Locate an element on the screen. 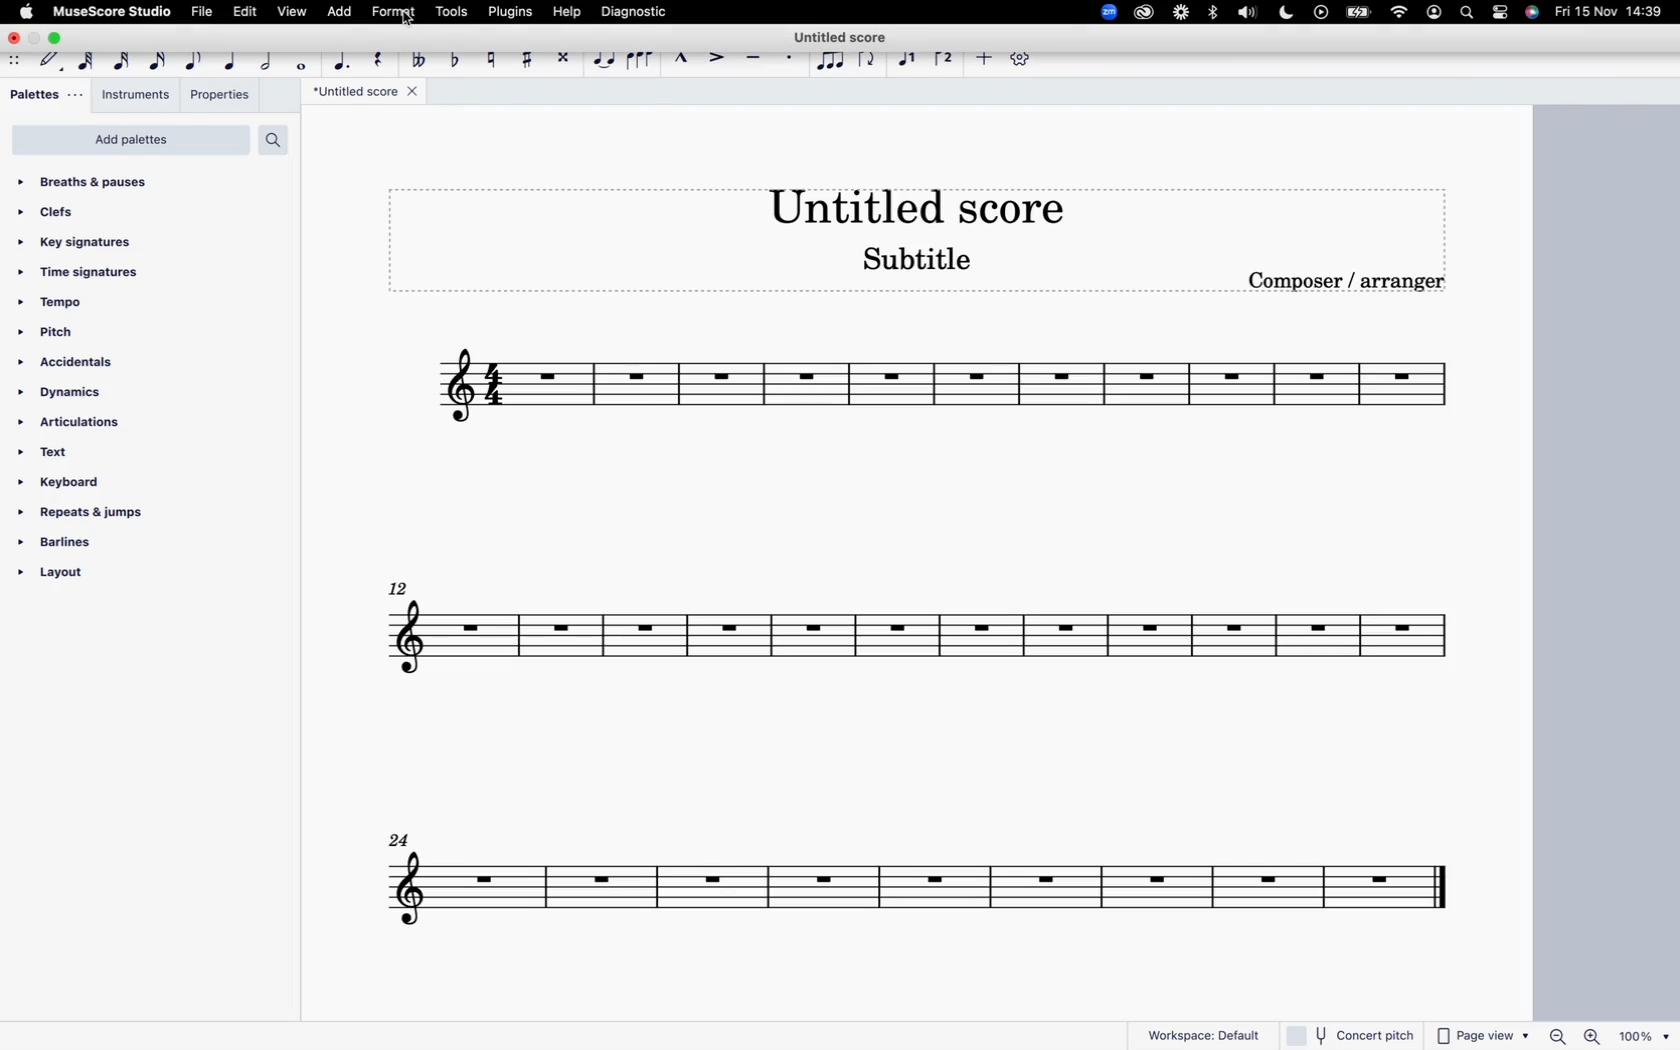 This screenshot has width=1680, height=1050. do not distyrh is located at coordinates (1285, 14).